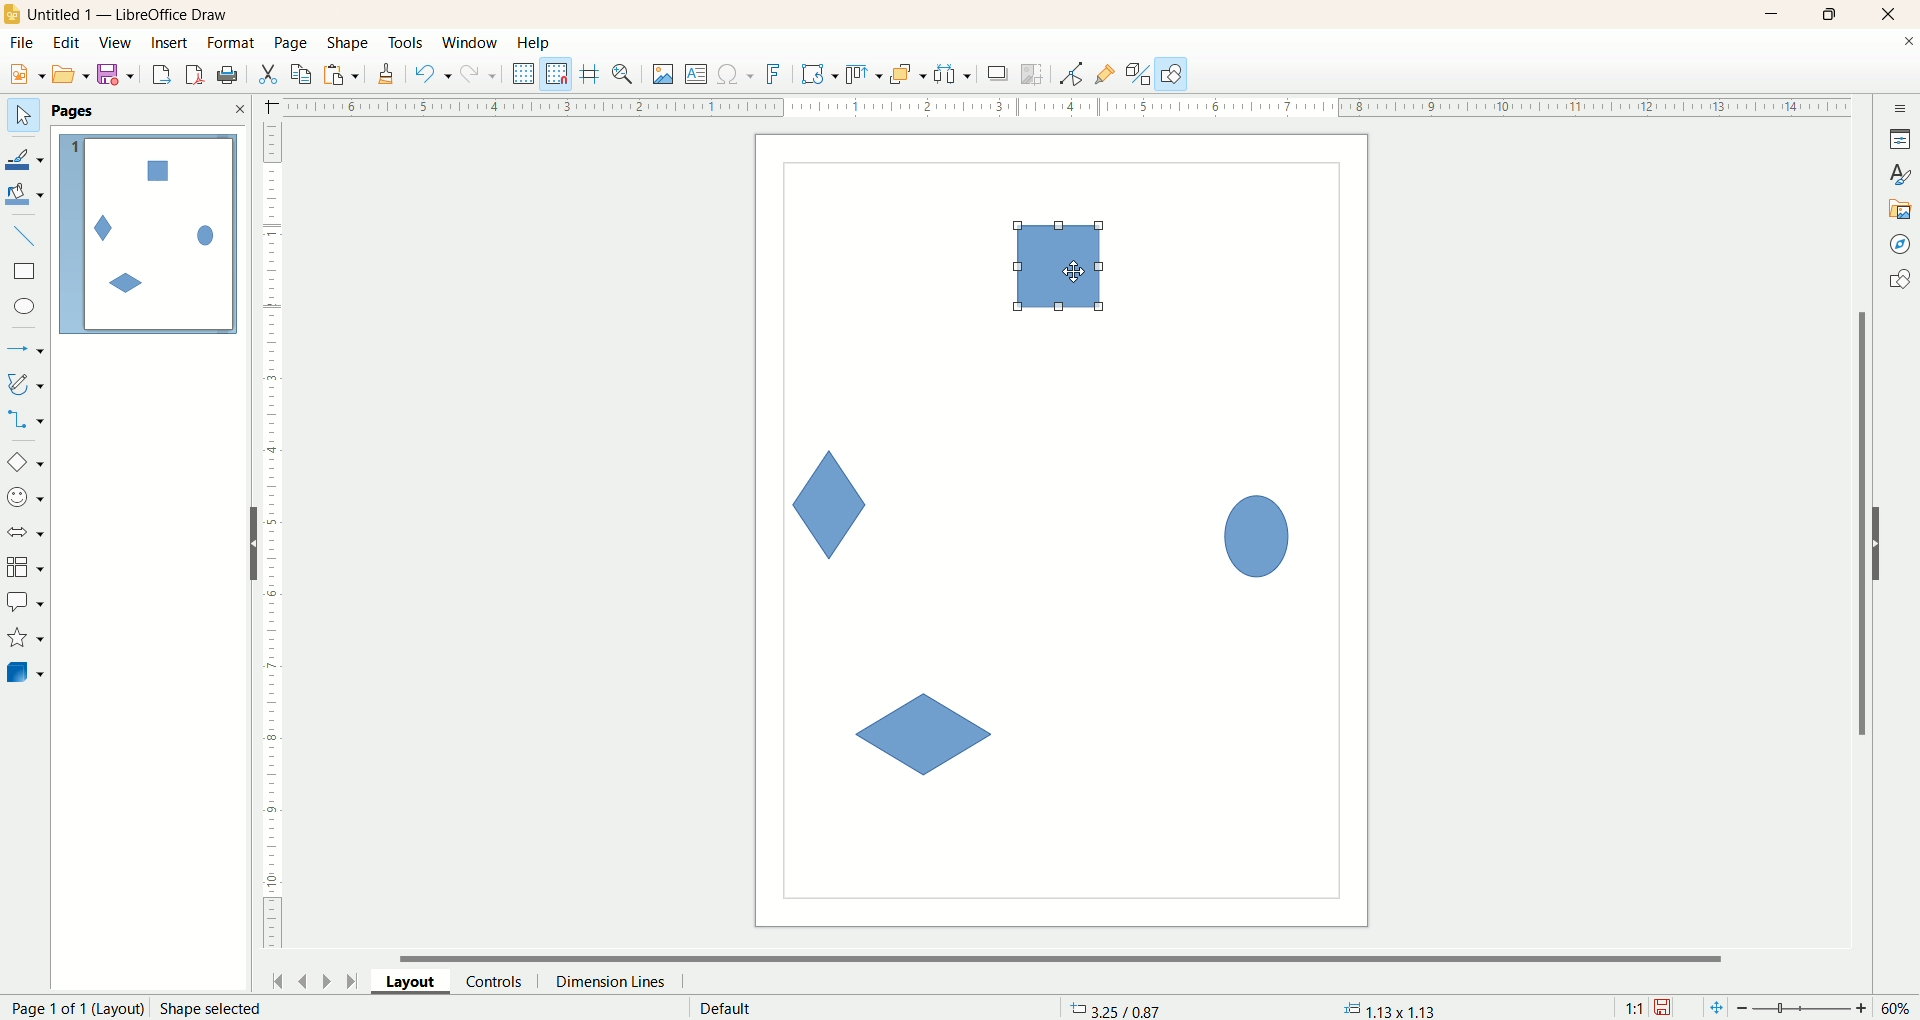 Image resolution: width=1920 pixels, height=1020 pixels. What do you see at coordinates (23, 75) in the screenshot?
I see `new` at bounding box center [23, 75].